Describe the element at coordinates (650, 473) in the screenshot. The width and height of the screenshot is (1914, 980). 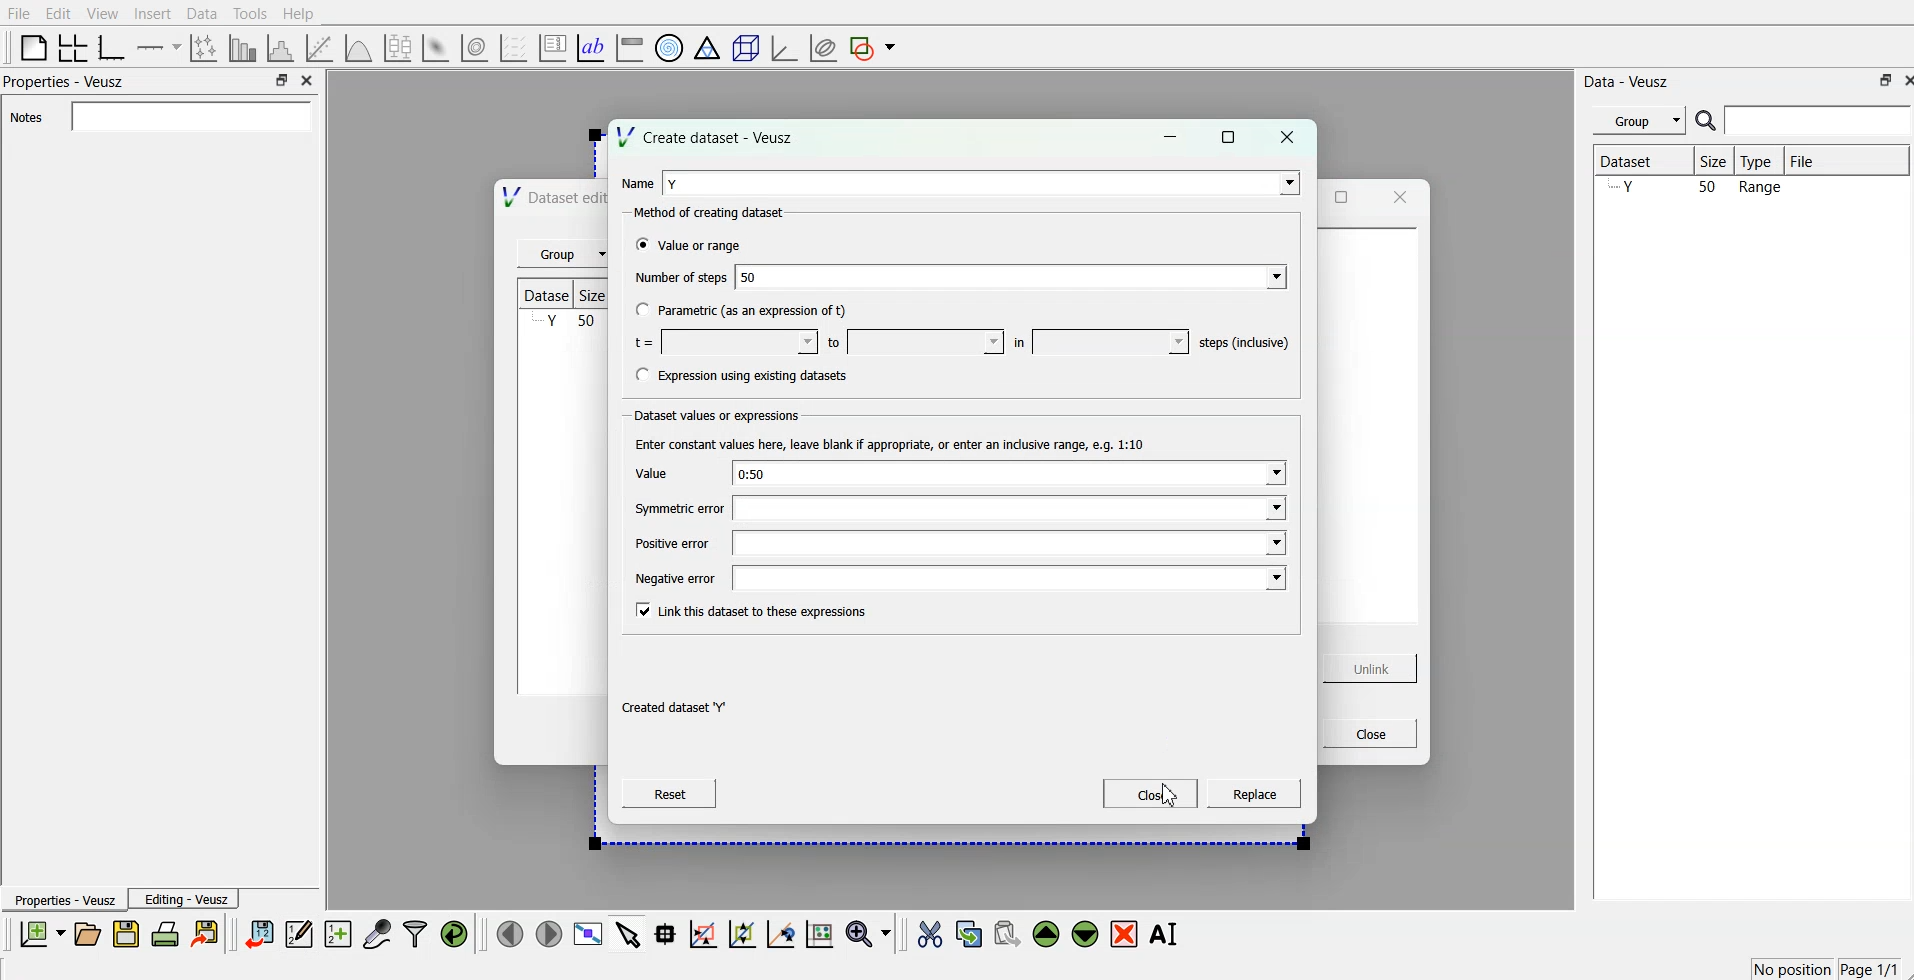
I see `value` at that location.